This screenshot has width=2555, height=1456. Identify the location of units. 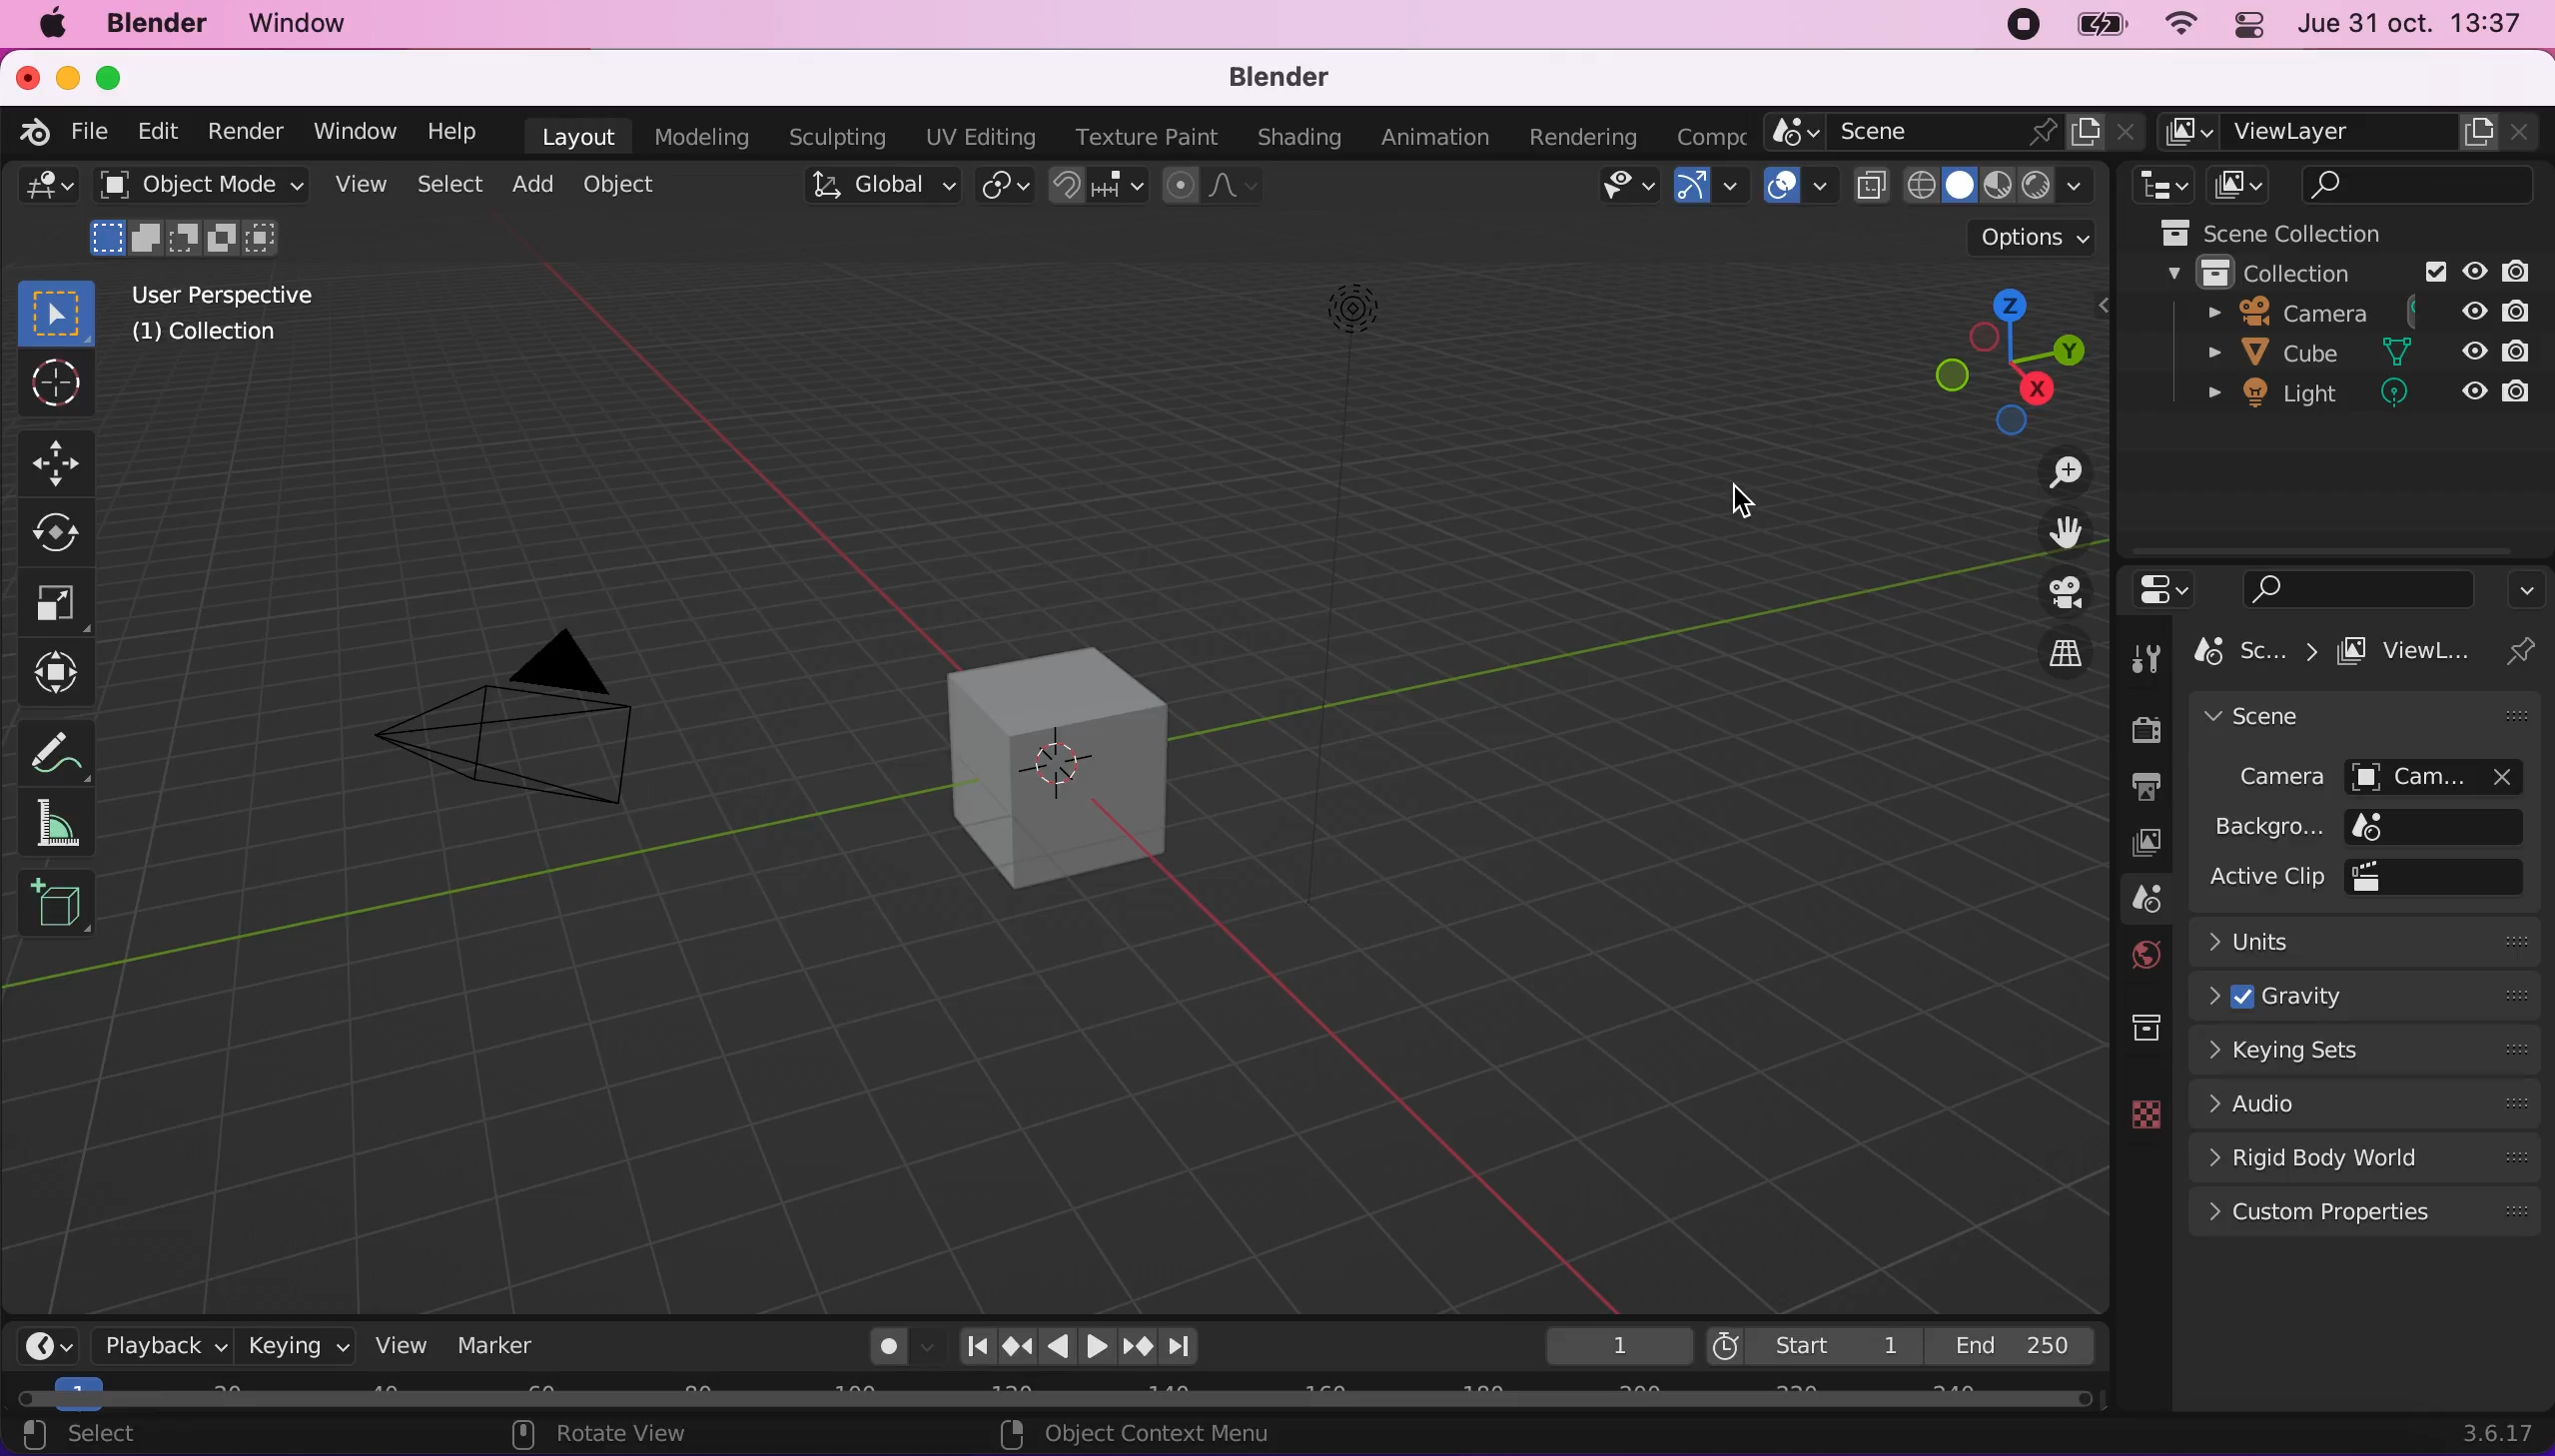
(2371, 940).